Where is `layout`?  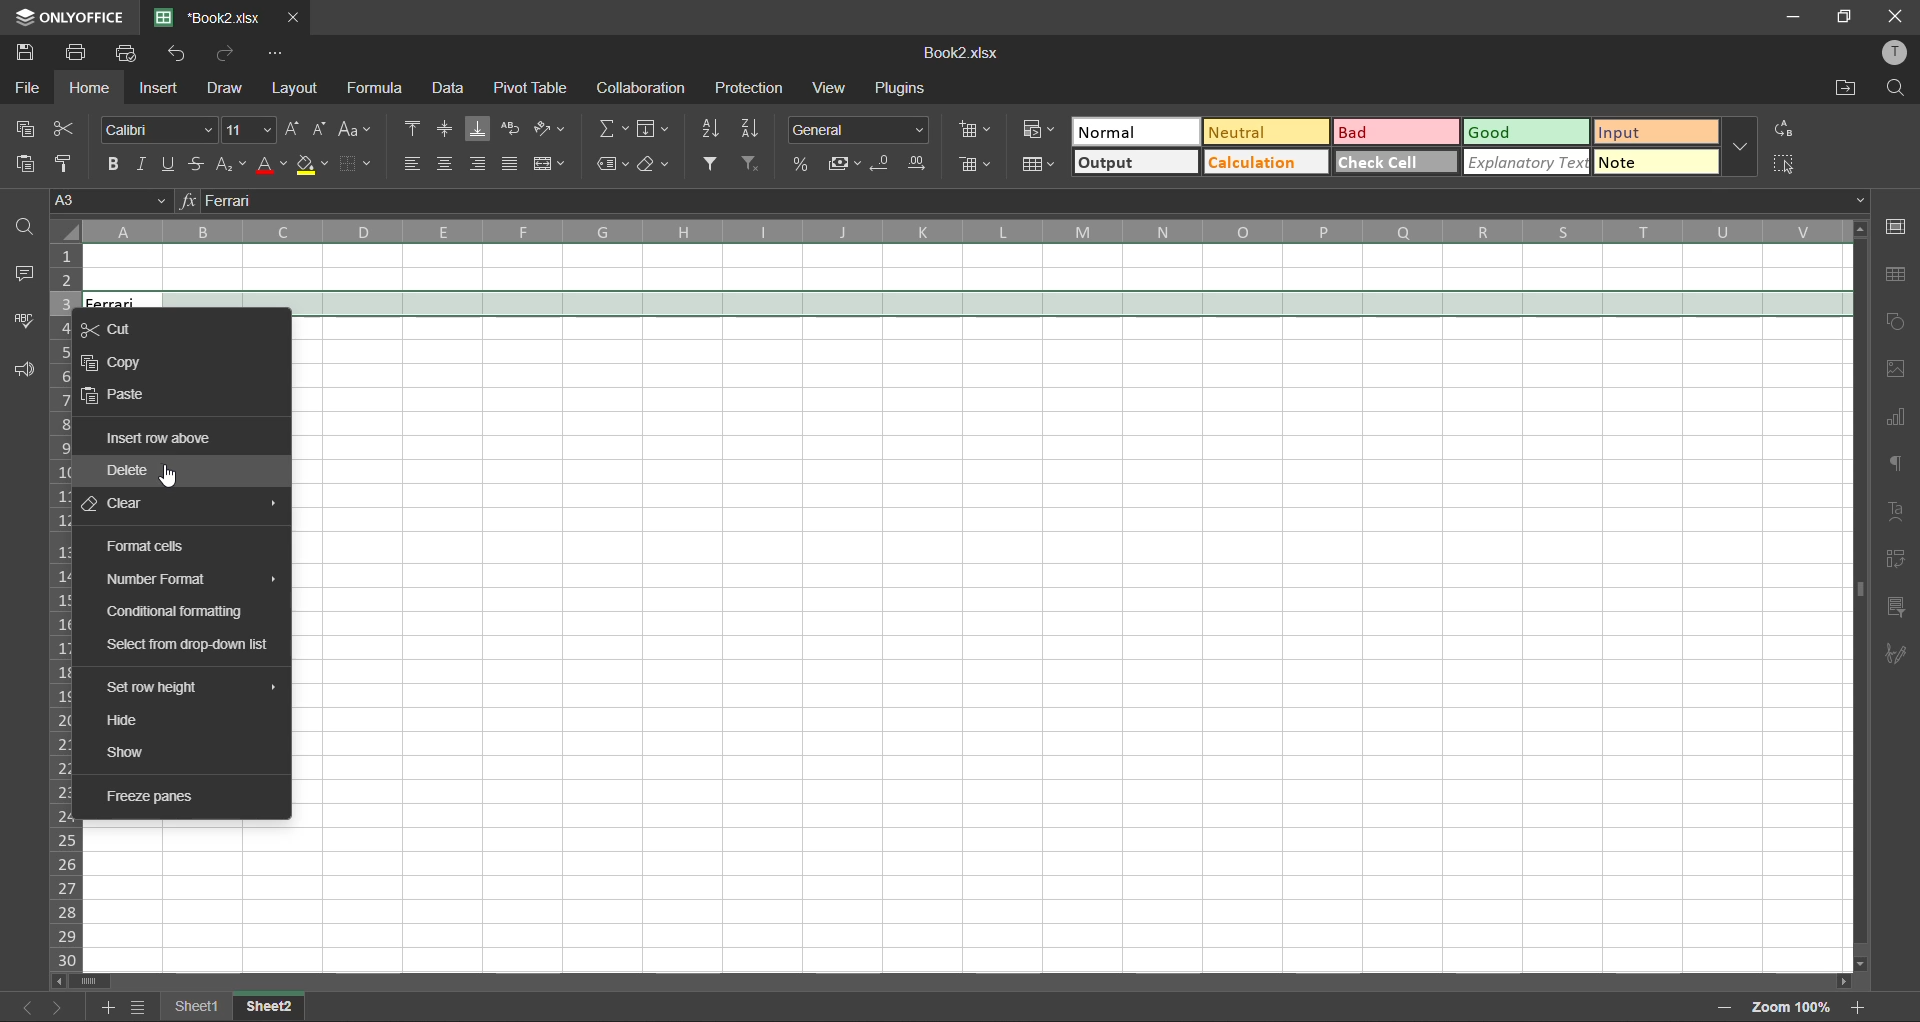
layout is located at coordinates (298, 87).